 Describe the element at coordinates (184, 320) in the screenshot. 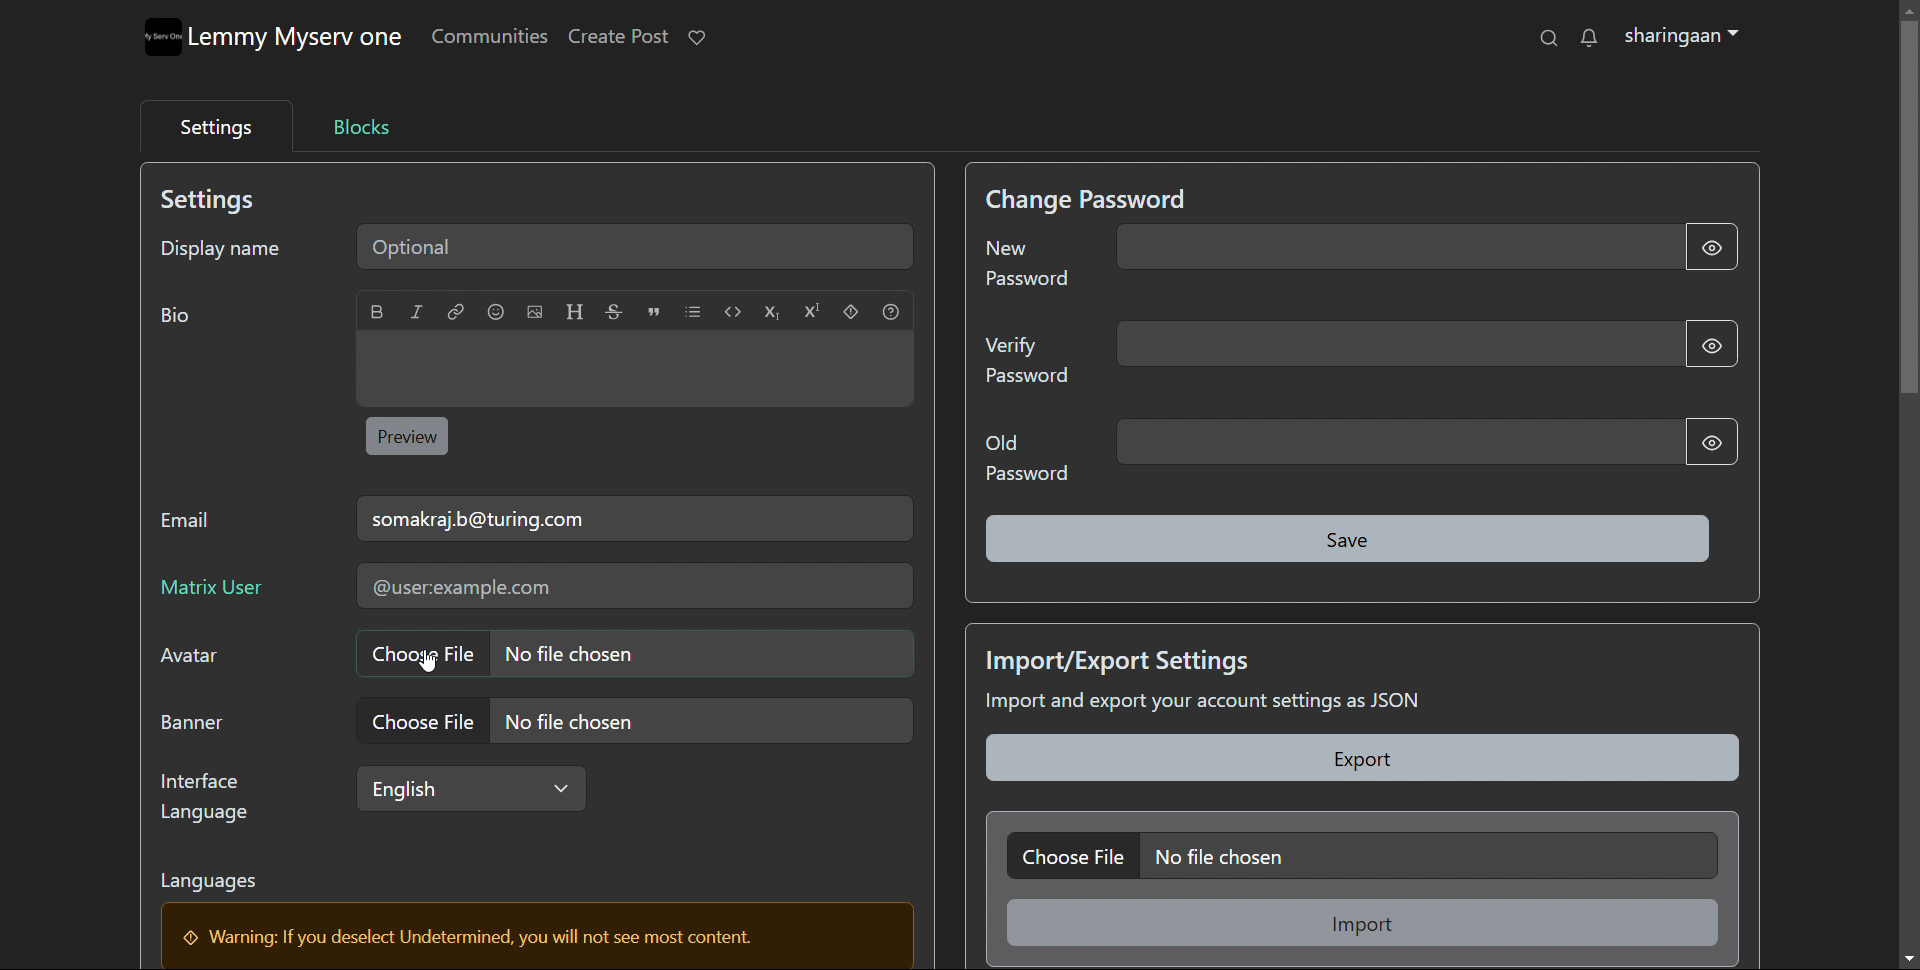

I see `Bio` at that location.